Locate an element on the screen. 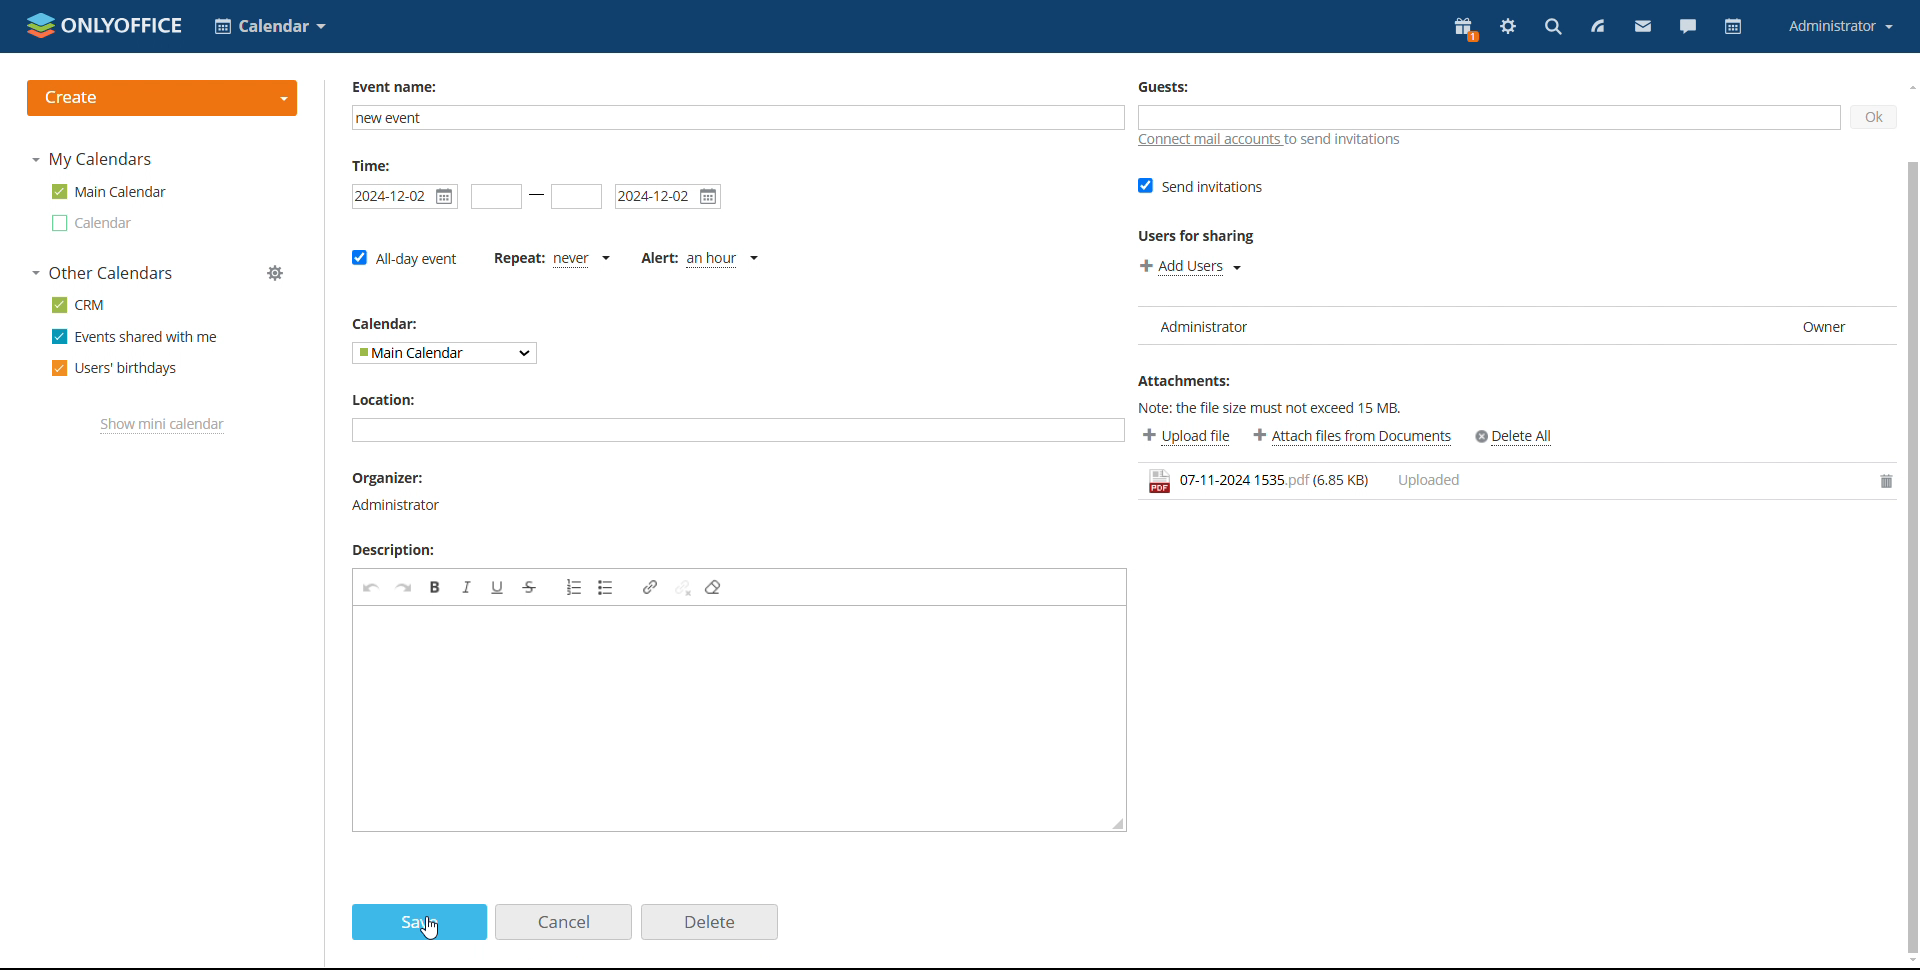 This screenshot has width=1920, height=970. calendar is located at coordinates (386, 400).